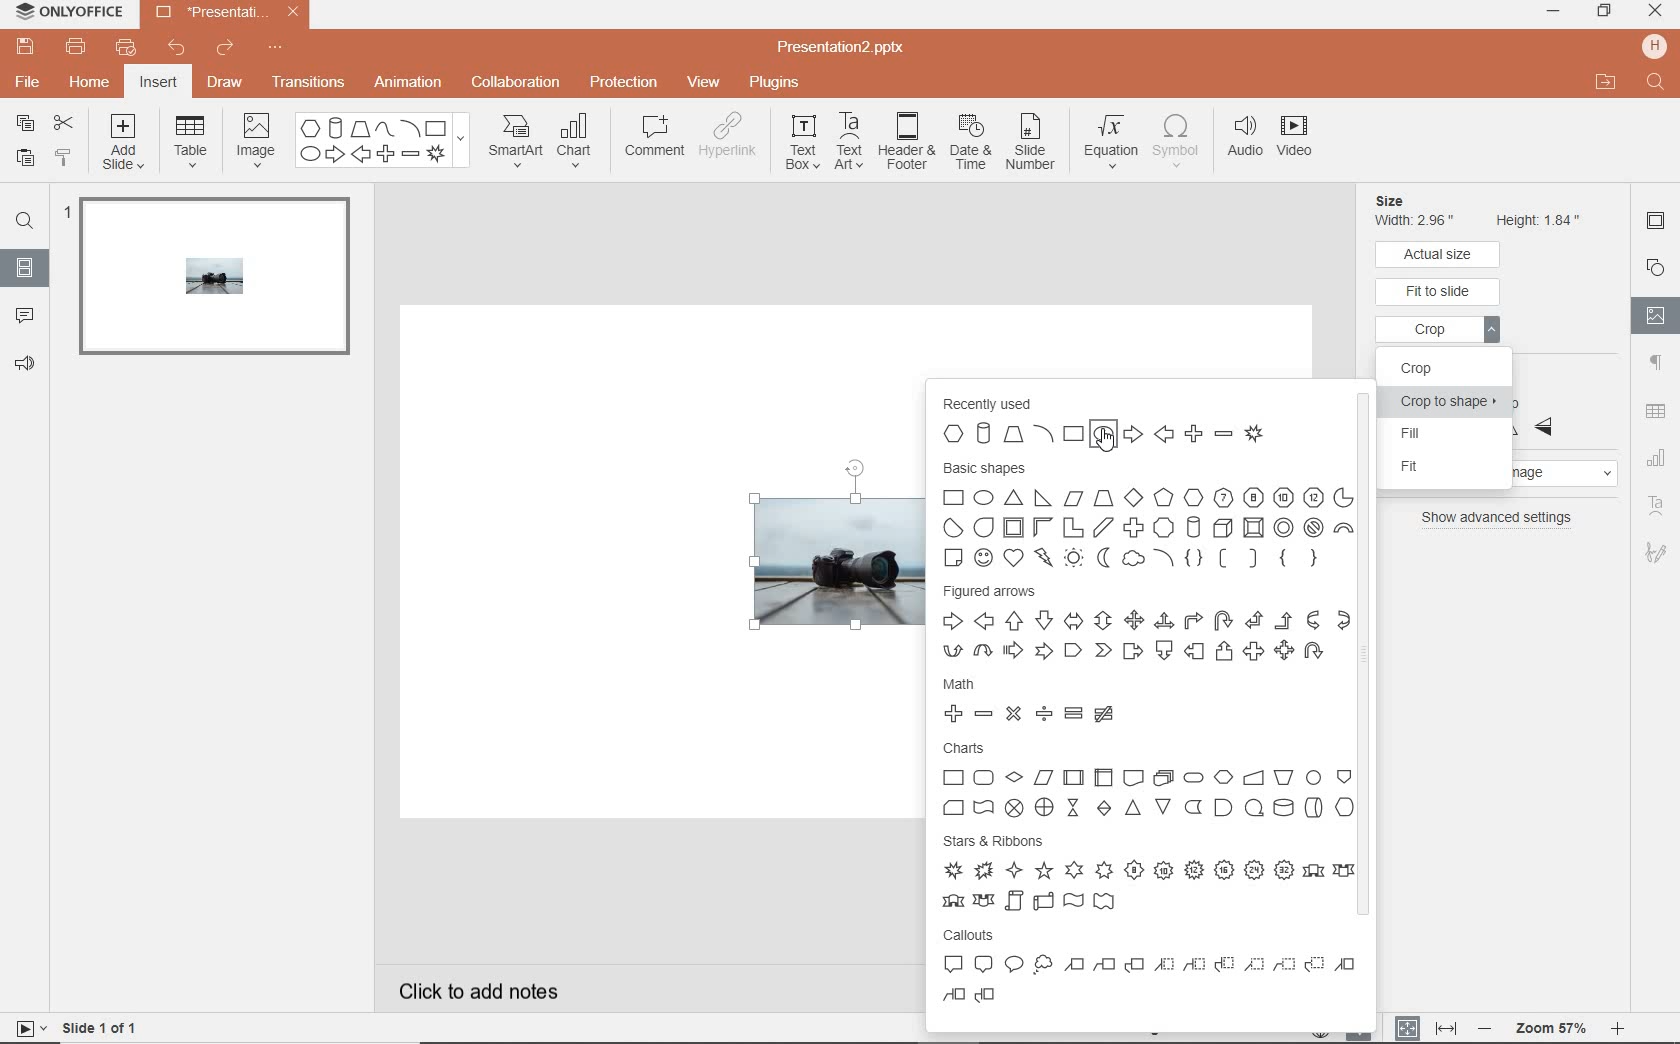  I want to click on animation, so click(409, 83).